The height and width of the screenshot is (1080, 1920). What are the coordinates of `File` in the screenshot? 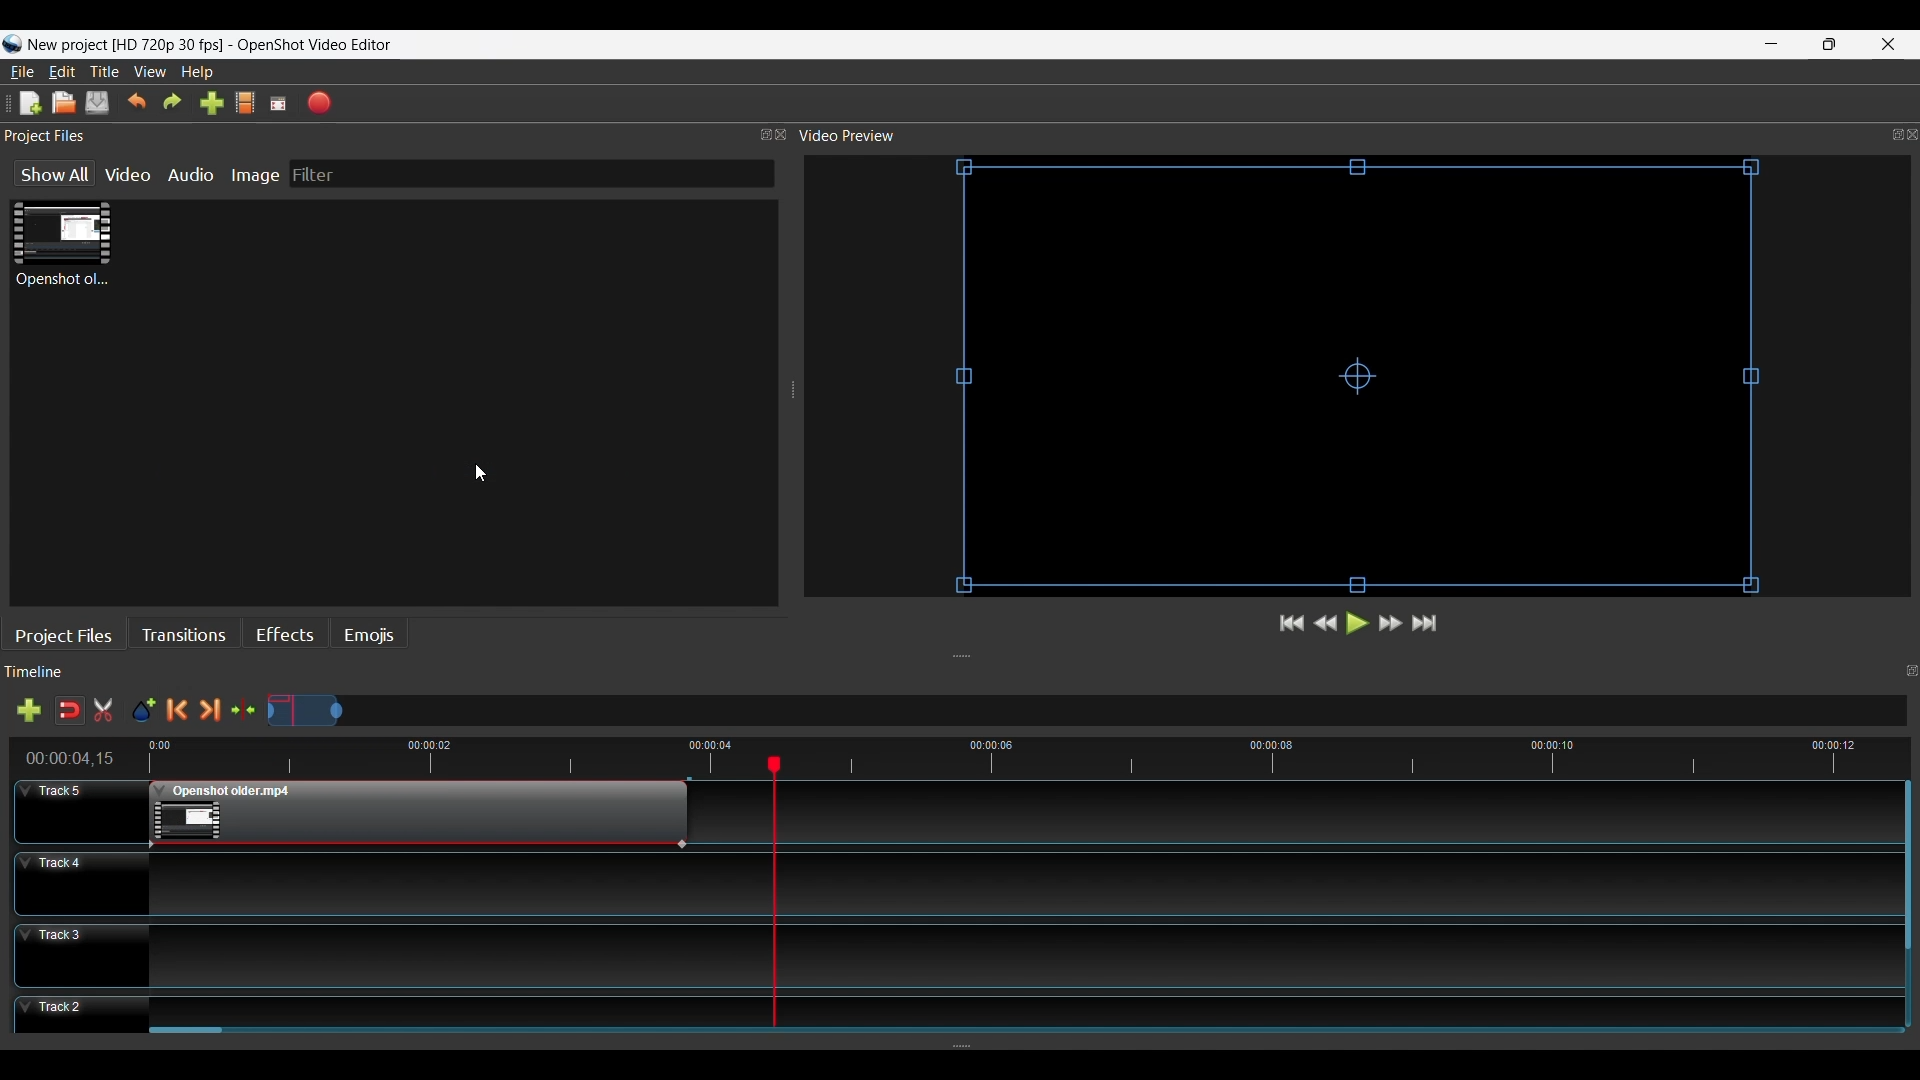 It's located at (23, 71).